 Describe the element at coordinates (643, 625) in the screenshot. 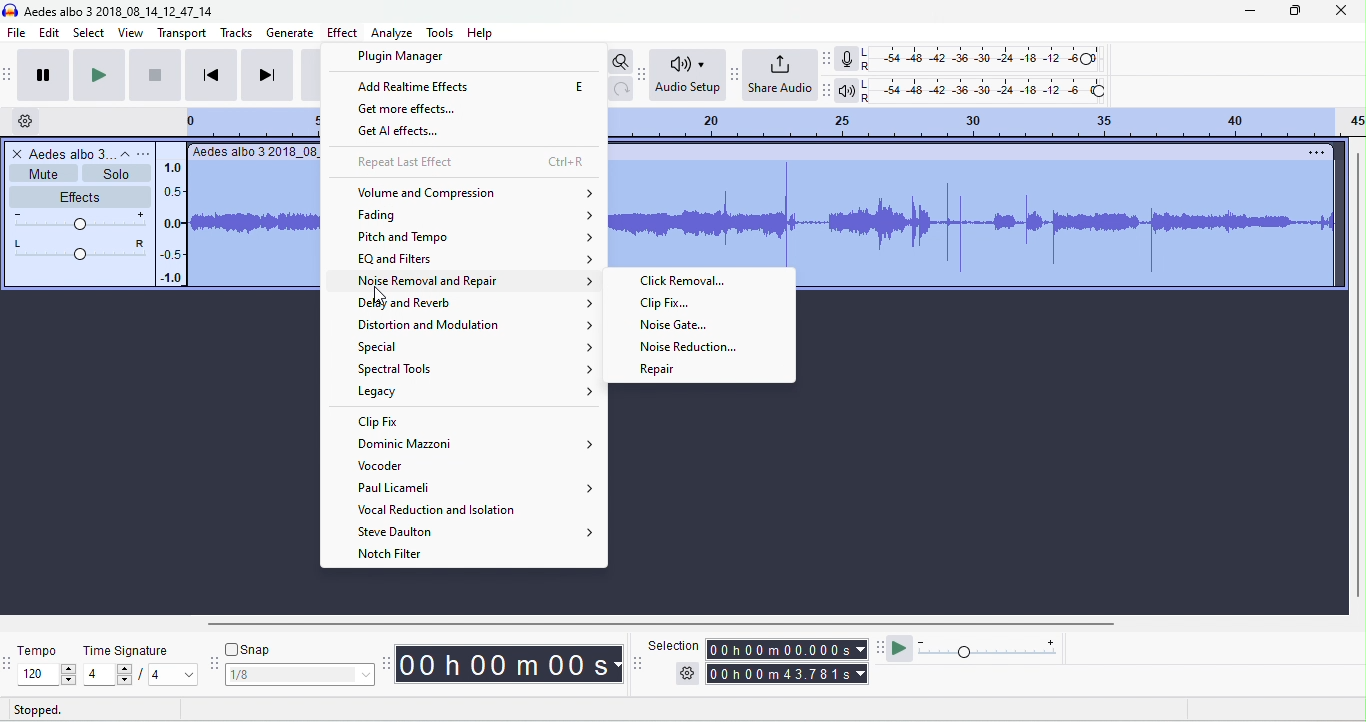

I see `horizontal scroll bar` at that location.